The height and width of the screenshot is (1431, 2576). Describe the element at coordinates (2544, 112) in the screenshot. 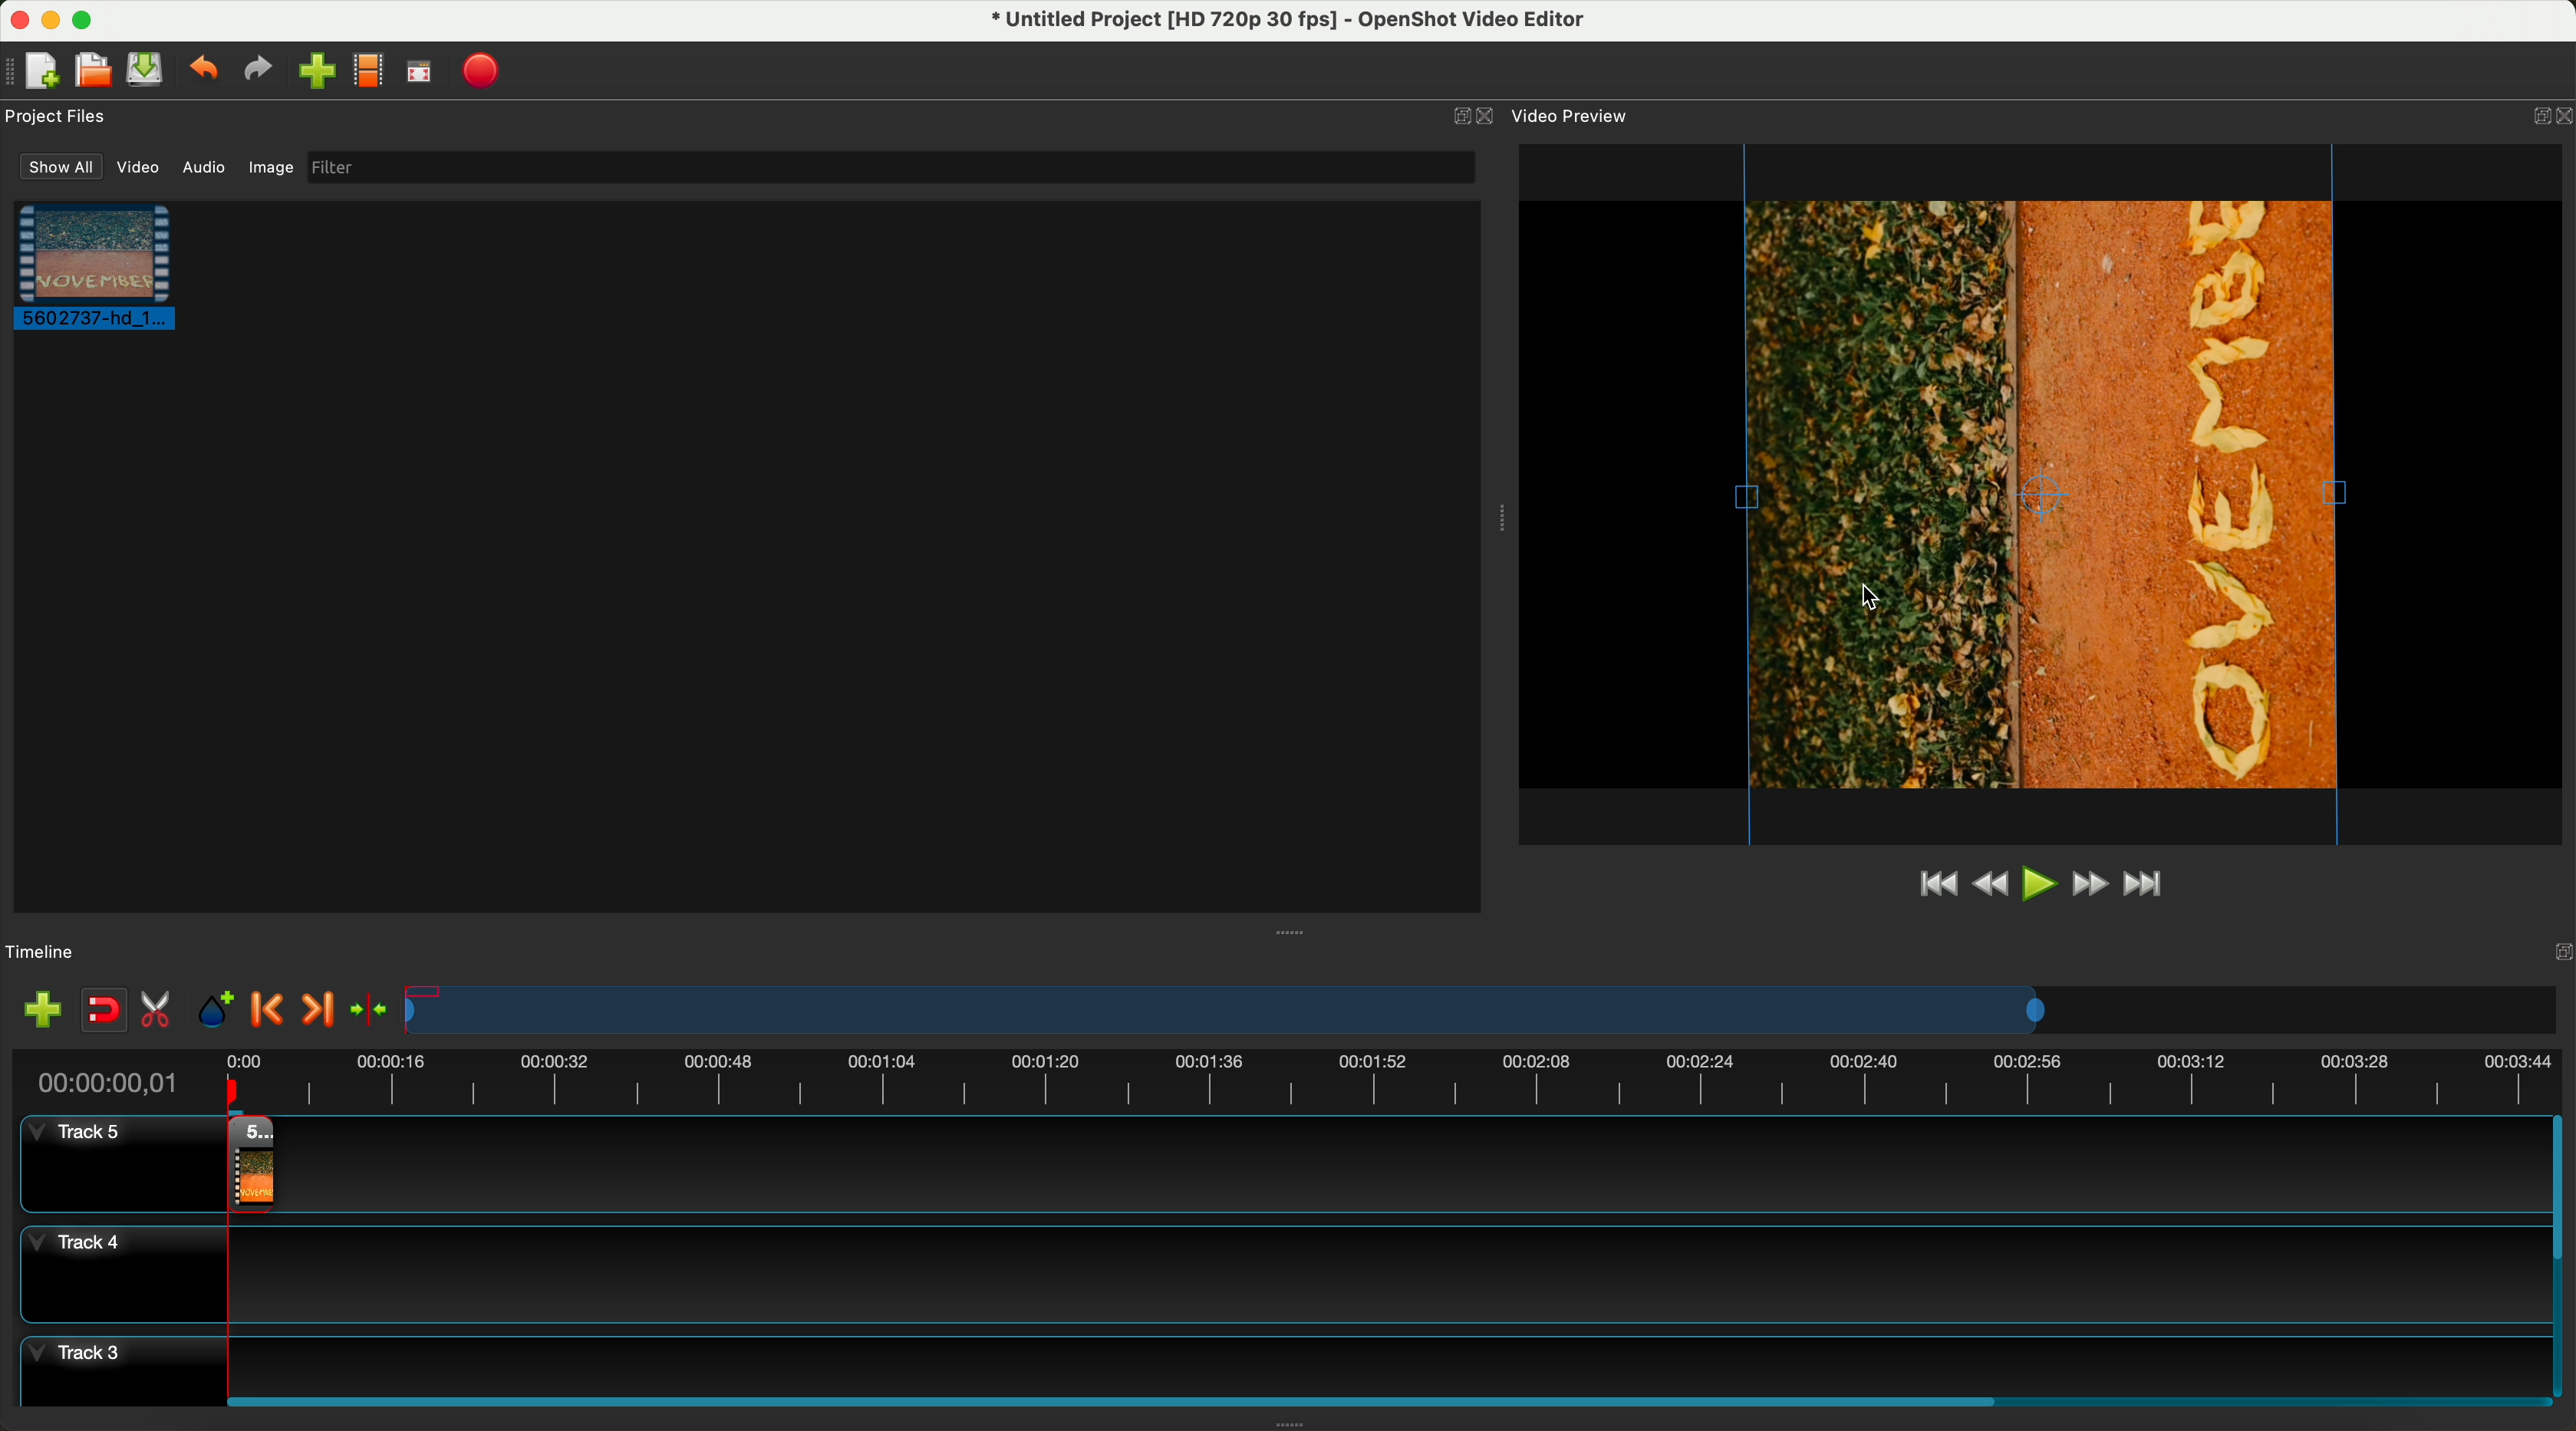

I see `` at that location.